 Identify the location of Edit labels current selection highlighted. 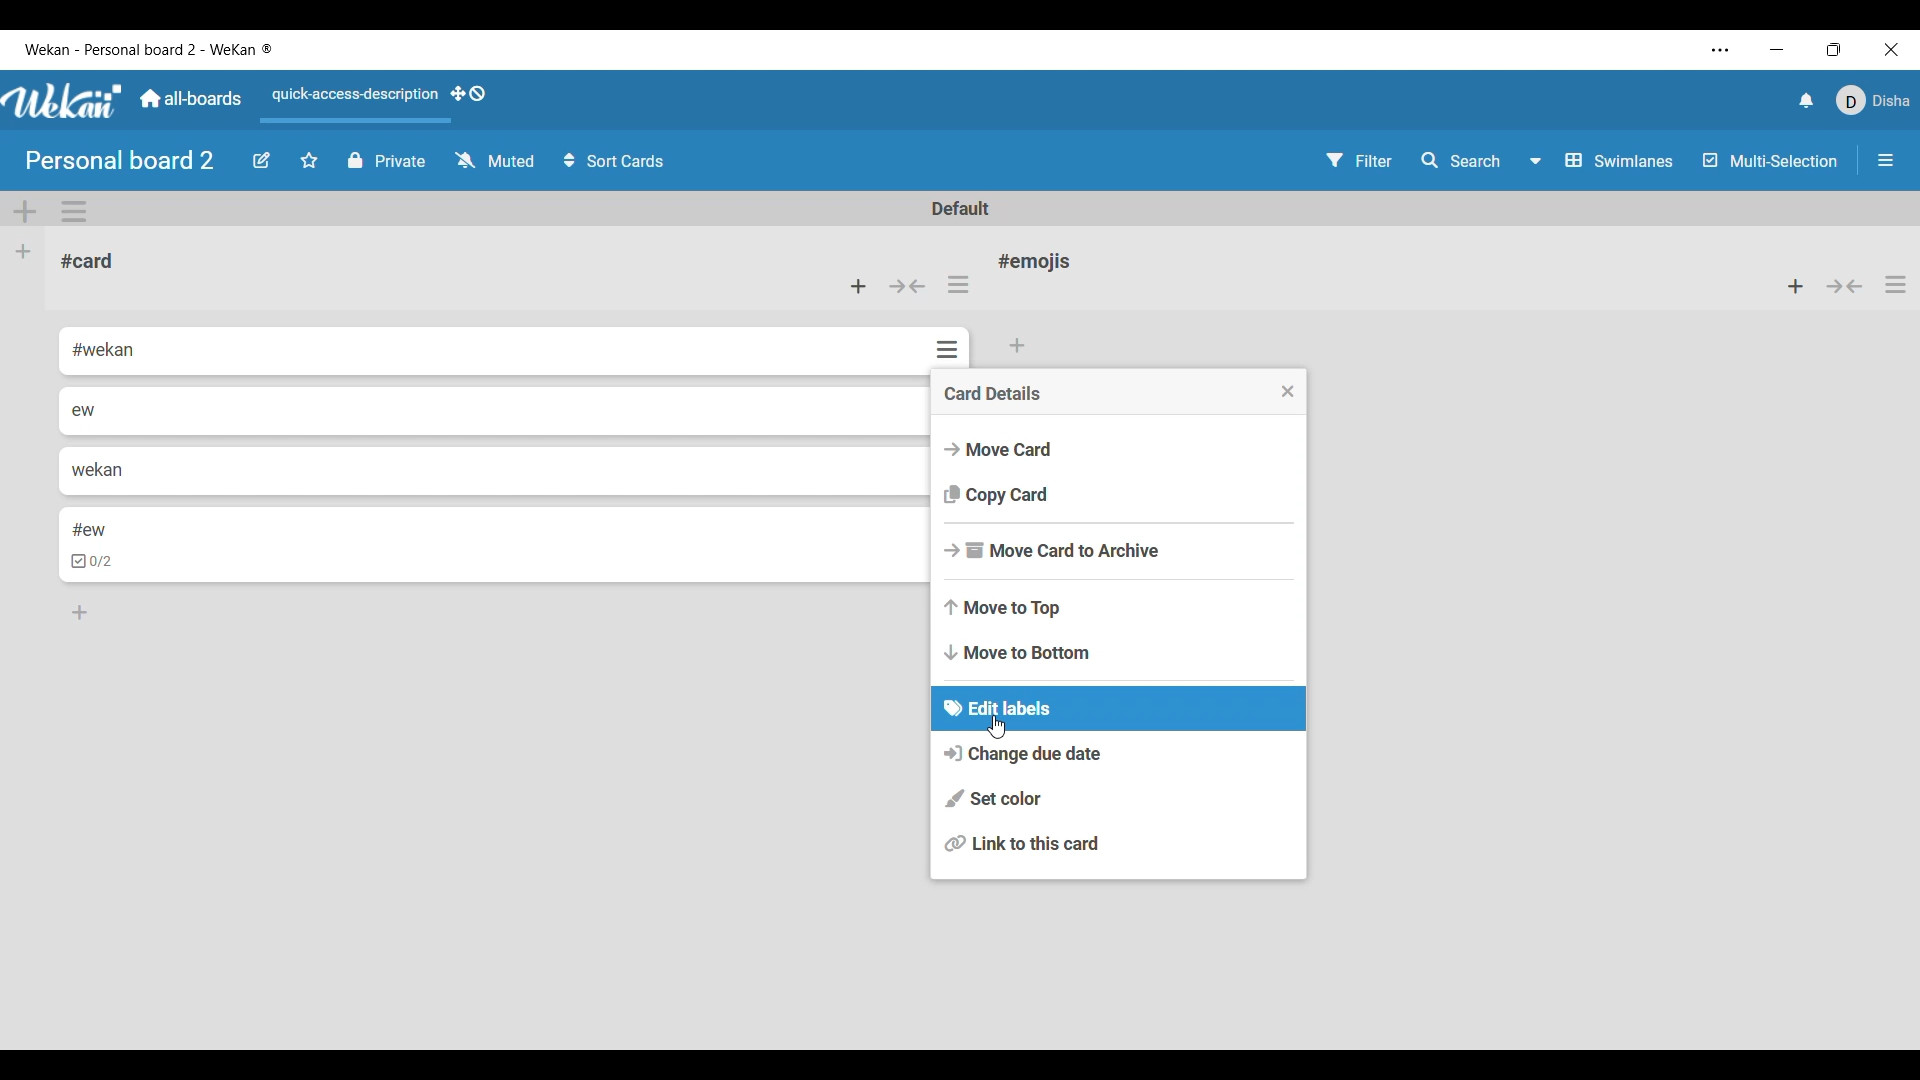
(1117, 709).